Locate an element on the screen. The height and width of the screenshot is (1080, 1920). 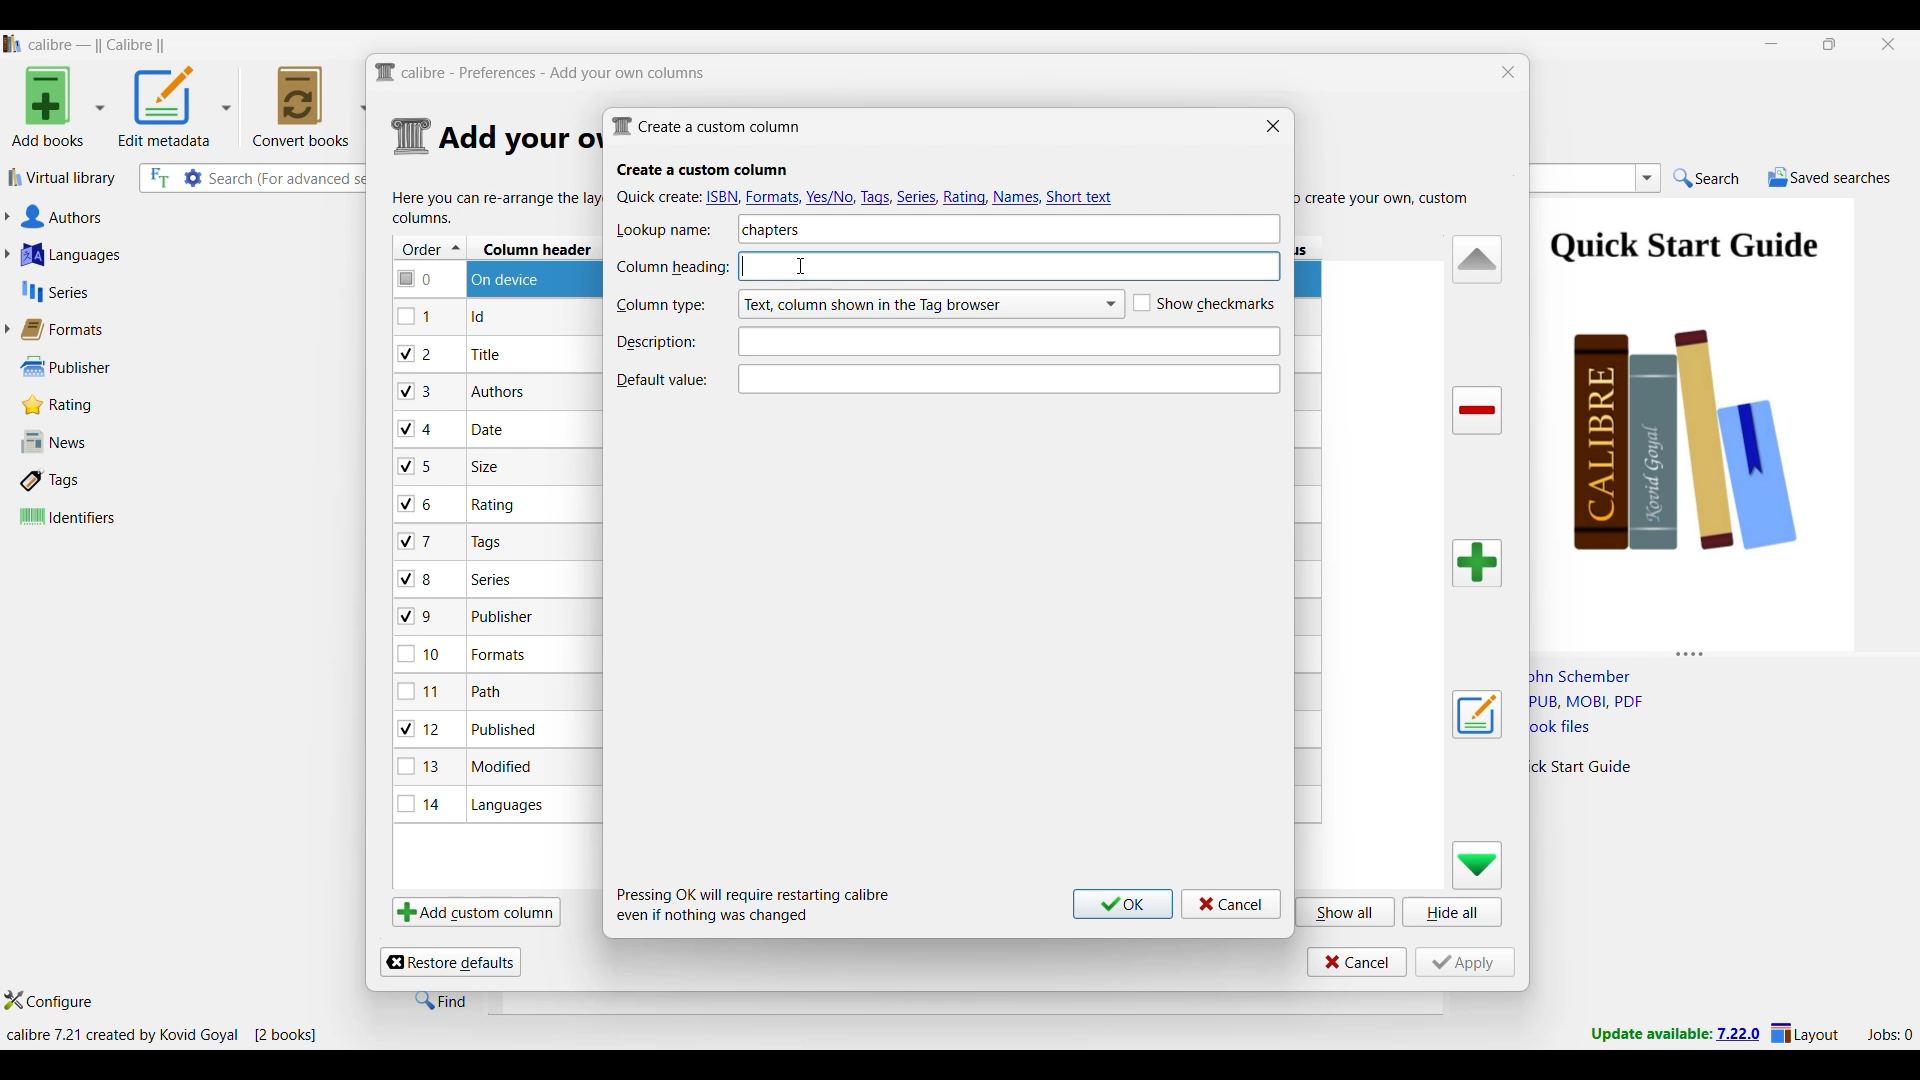
Description of steps following saving inputs made is located at coordinates (754, 905).